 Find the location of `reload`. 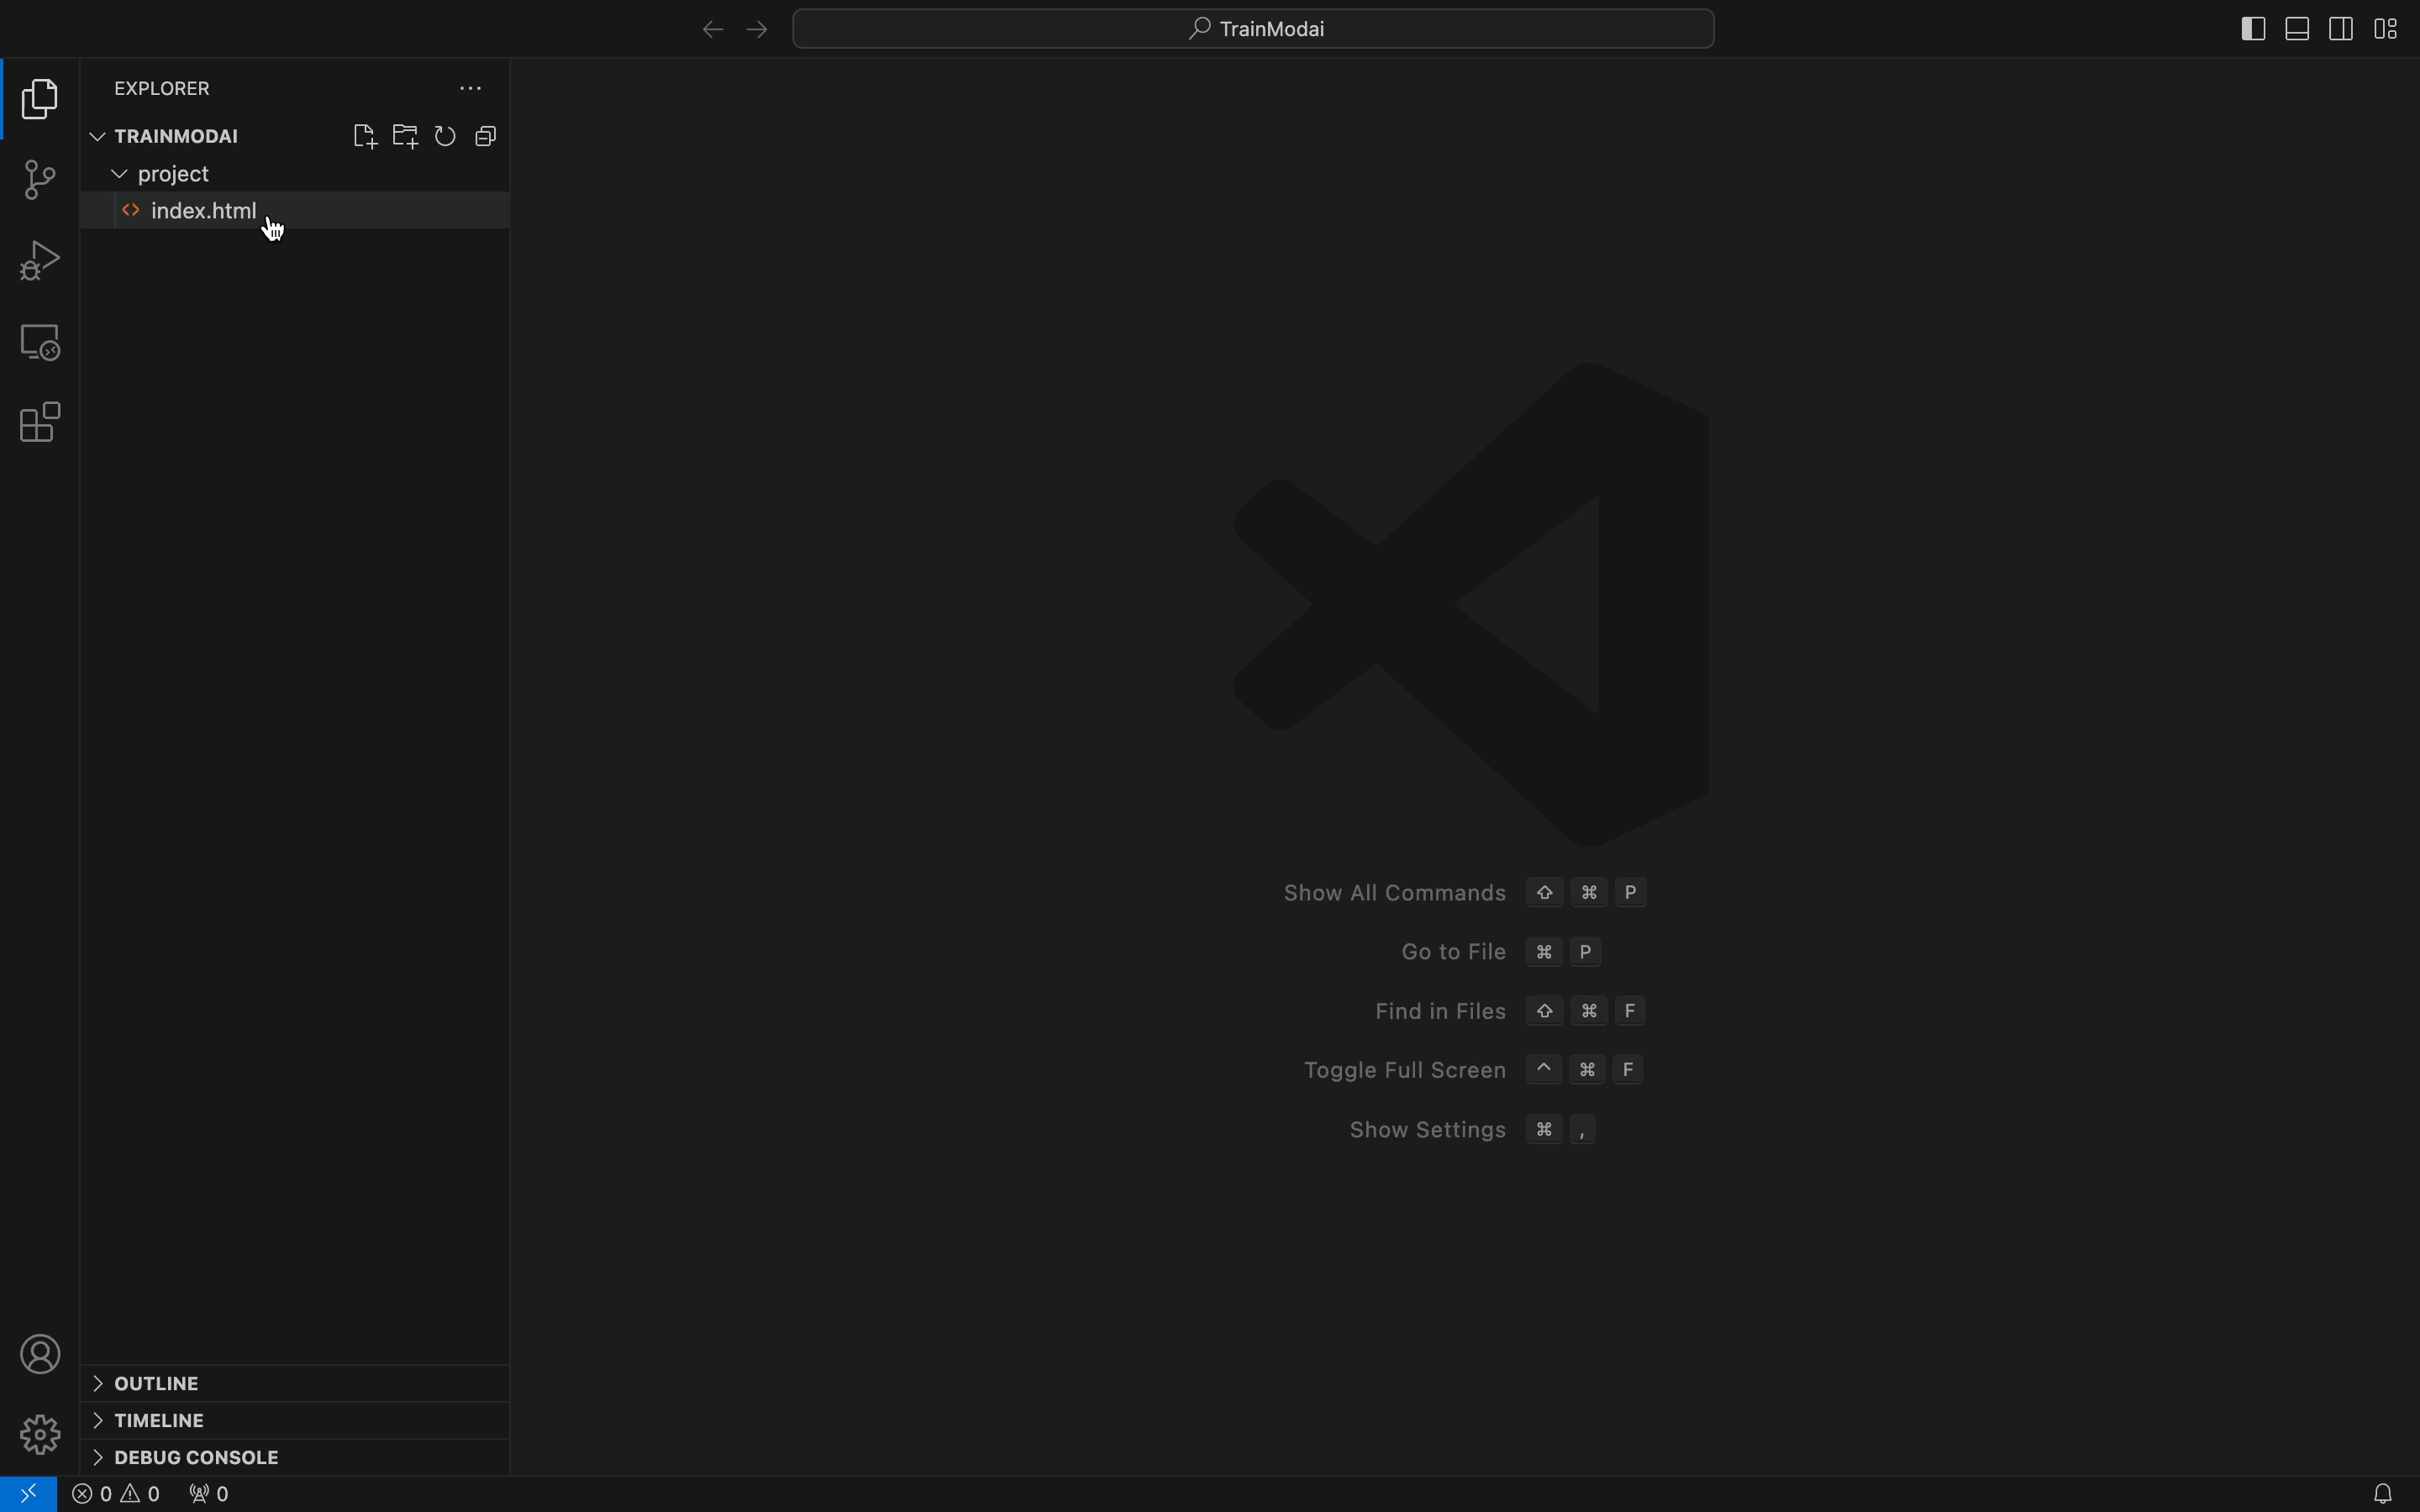

reload is located at coordinates (450, 136).